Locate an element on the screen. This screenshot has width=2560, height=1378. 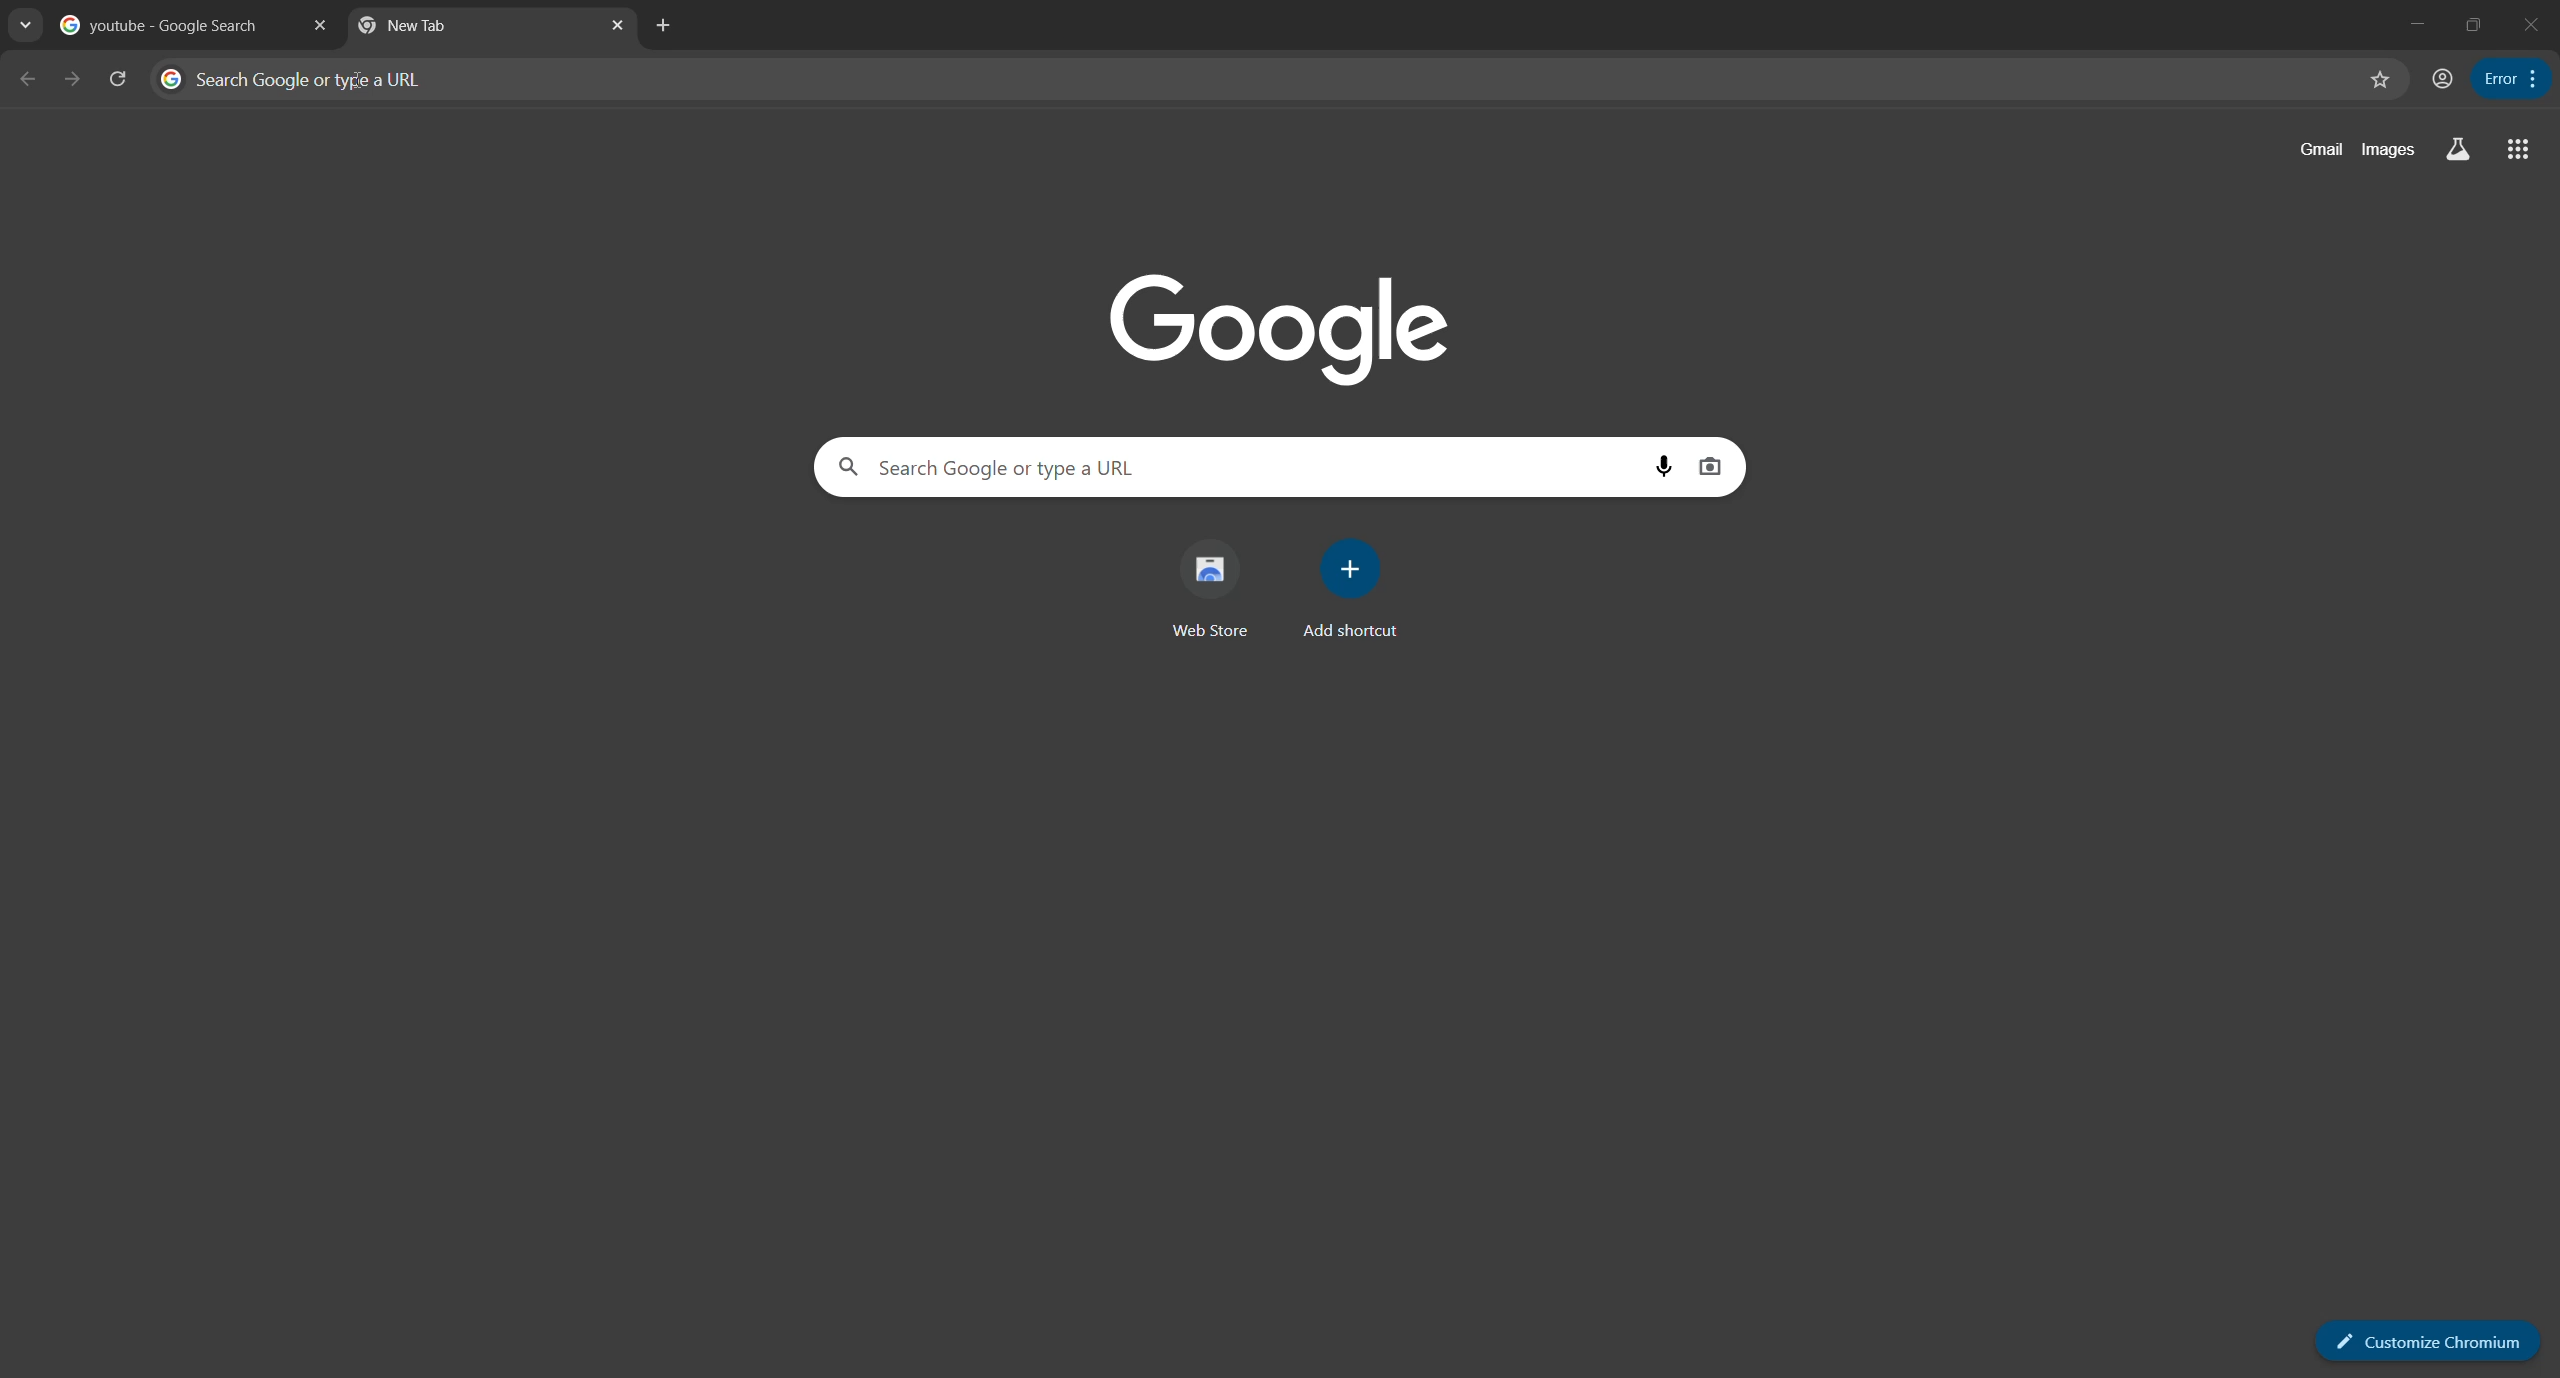
more apps is located at coordinates (2514, 151).